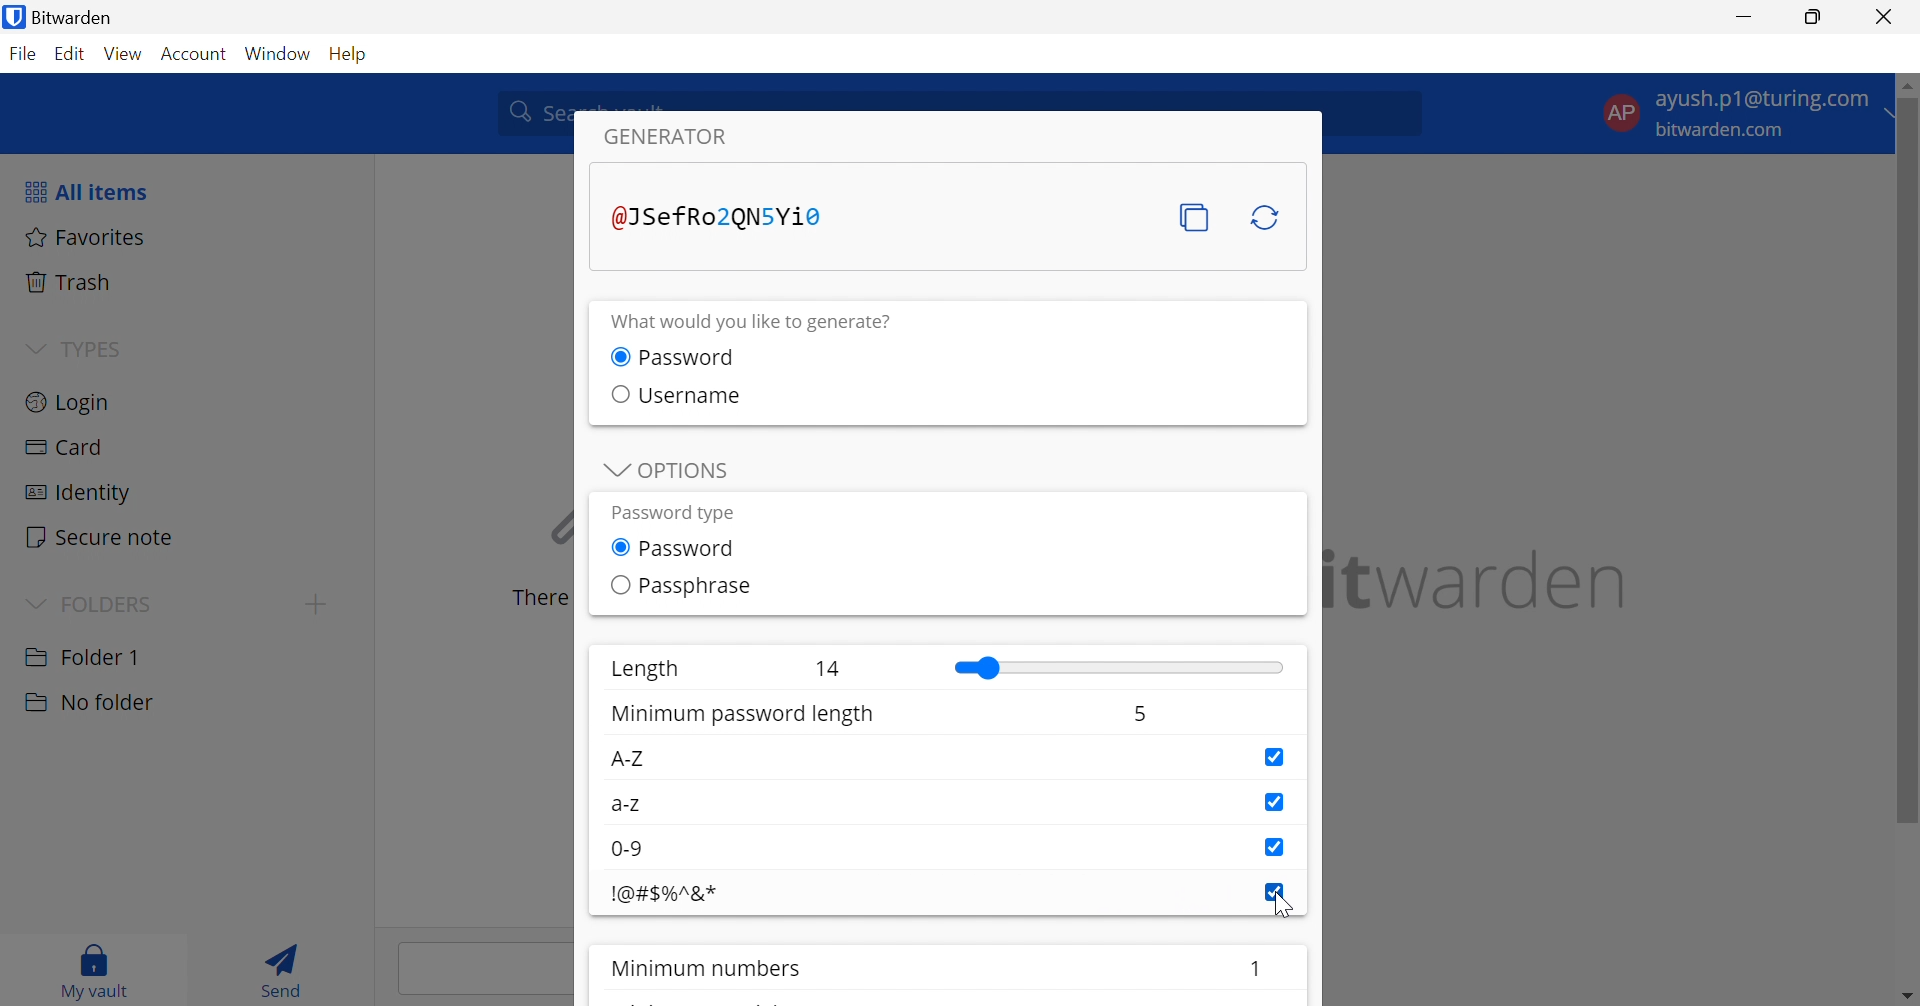 Image resolution: width=1920 pixels, height=1006 pixels. What do you see at coordinates (101, 537) in the screenshot?
I see `Secure note` at bounding box center [101, 537].